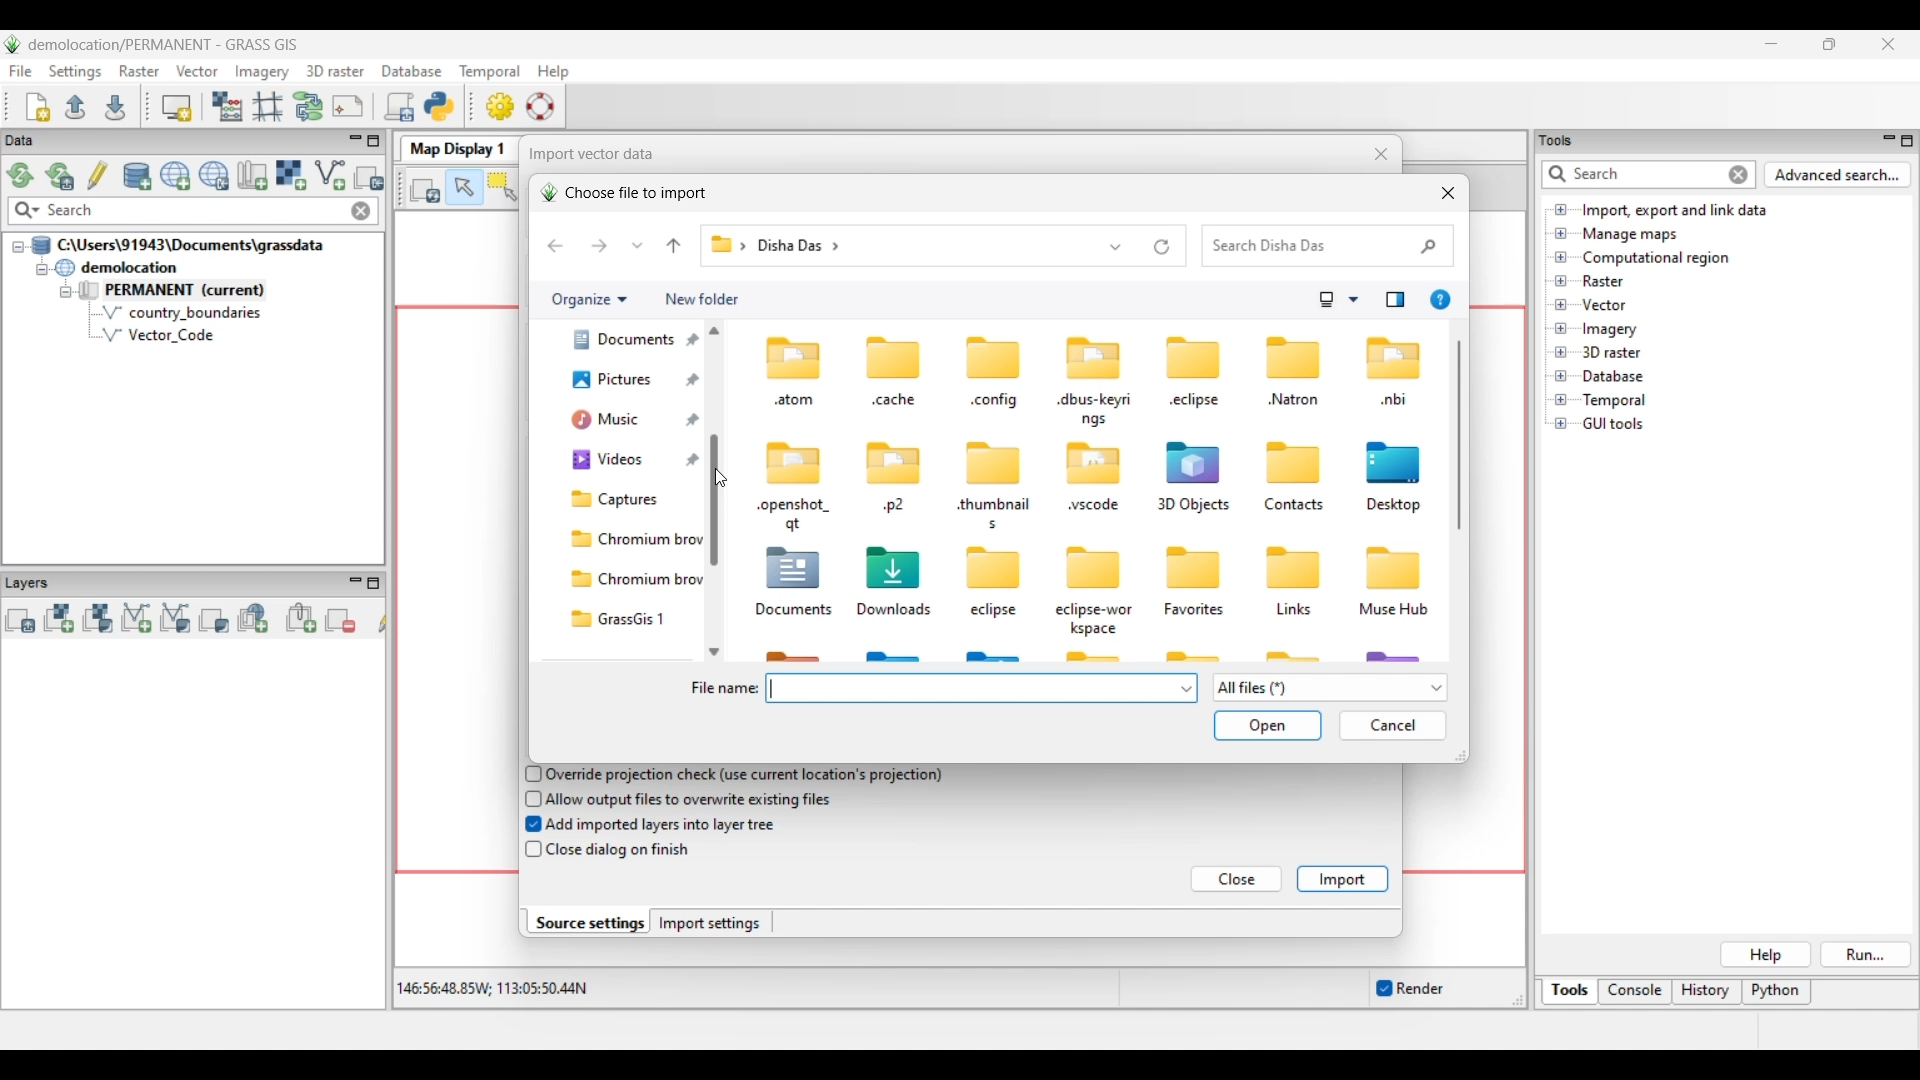  What do you see at coordinates (1395, 300) in the screenshot?
I see `Show the preview pane` at bounding box center [1395, 300].